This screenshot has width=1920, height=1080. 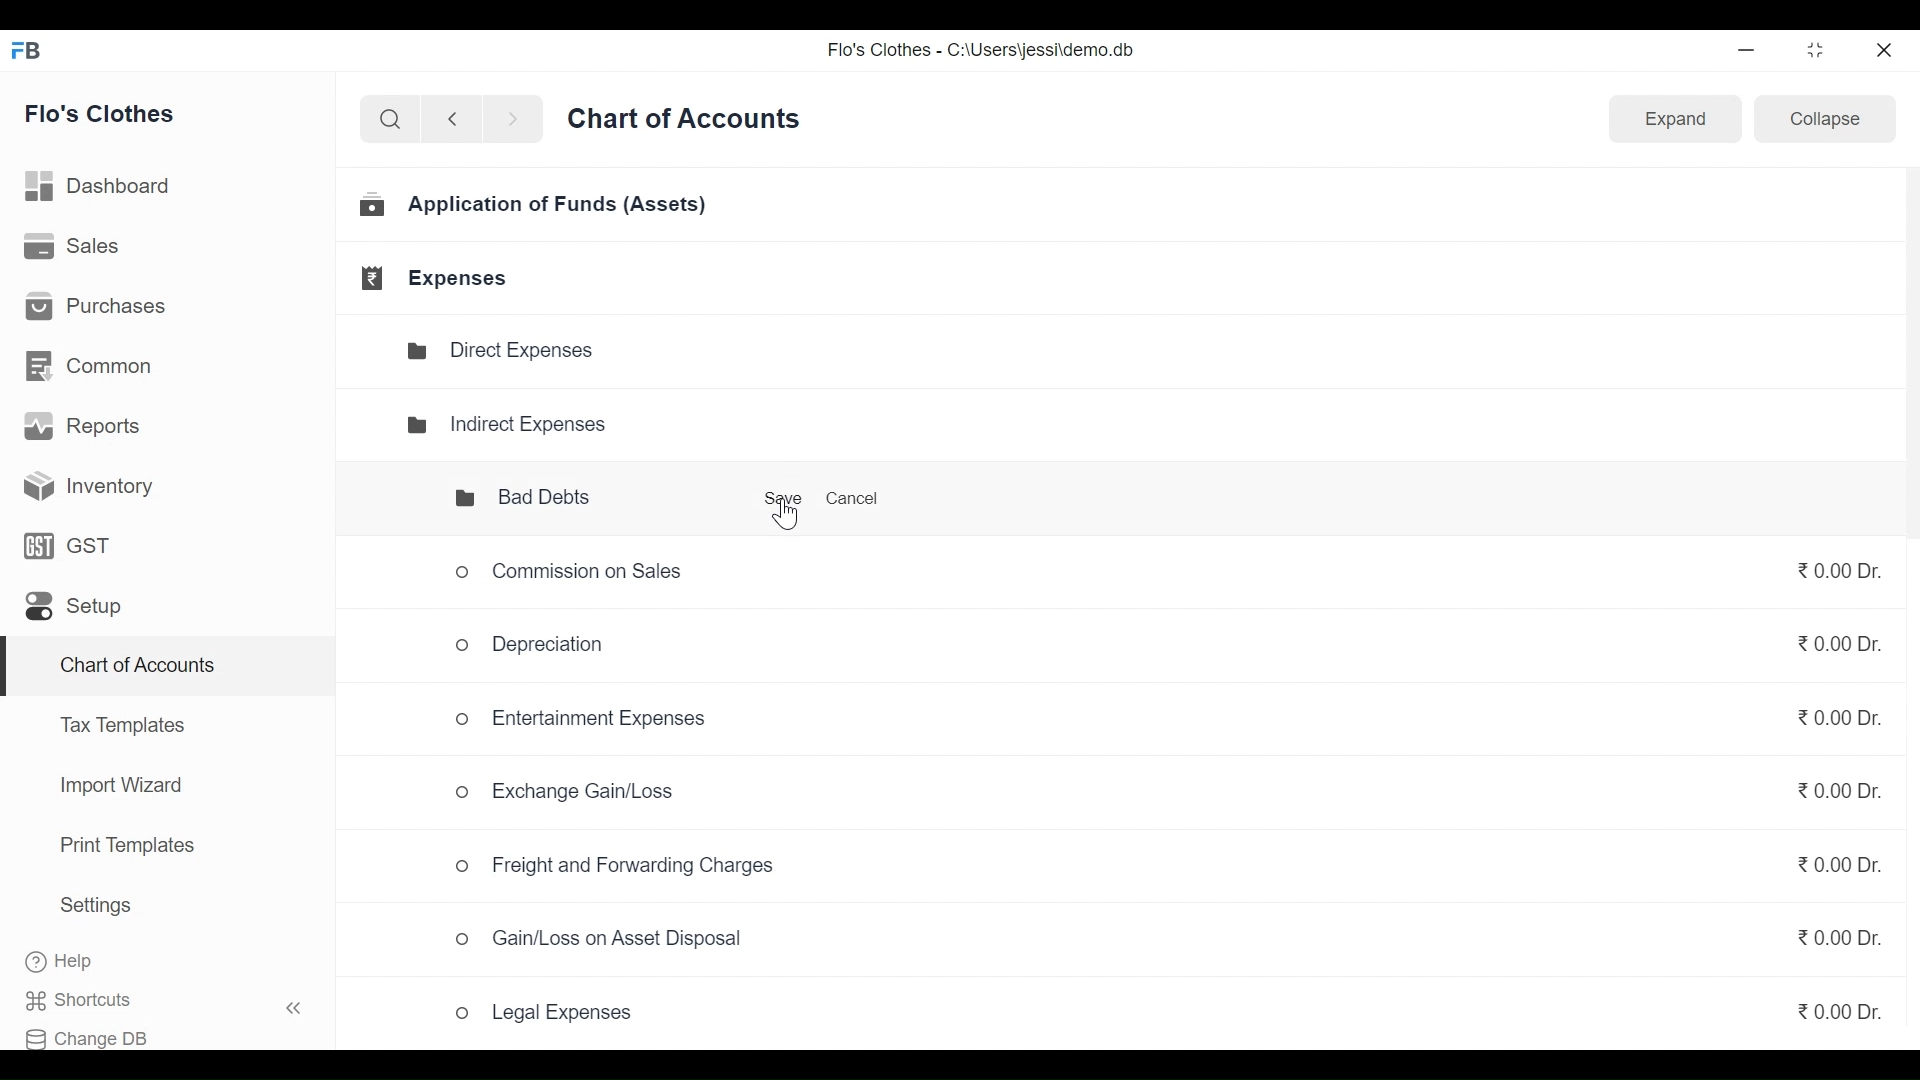 I want to click on Expand, so click(x=1676, y=120).